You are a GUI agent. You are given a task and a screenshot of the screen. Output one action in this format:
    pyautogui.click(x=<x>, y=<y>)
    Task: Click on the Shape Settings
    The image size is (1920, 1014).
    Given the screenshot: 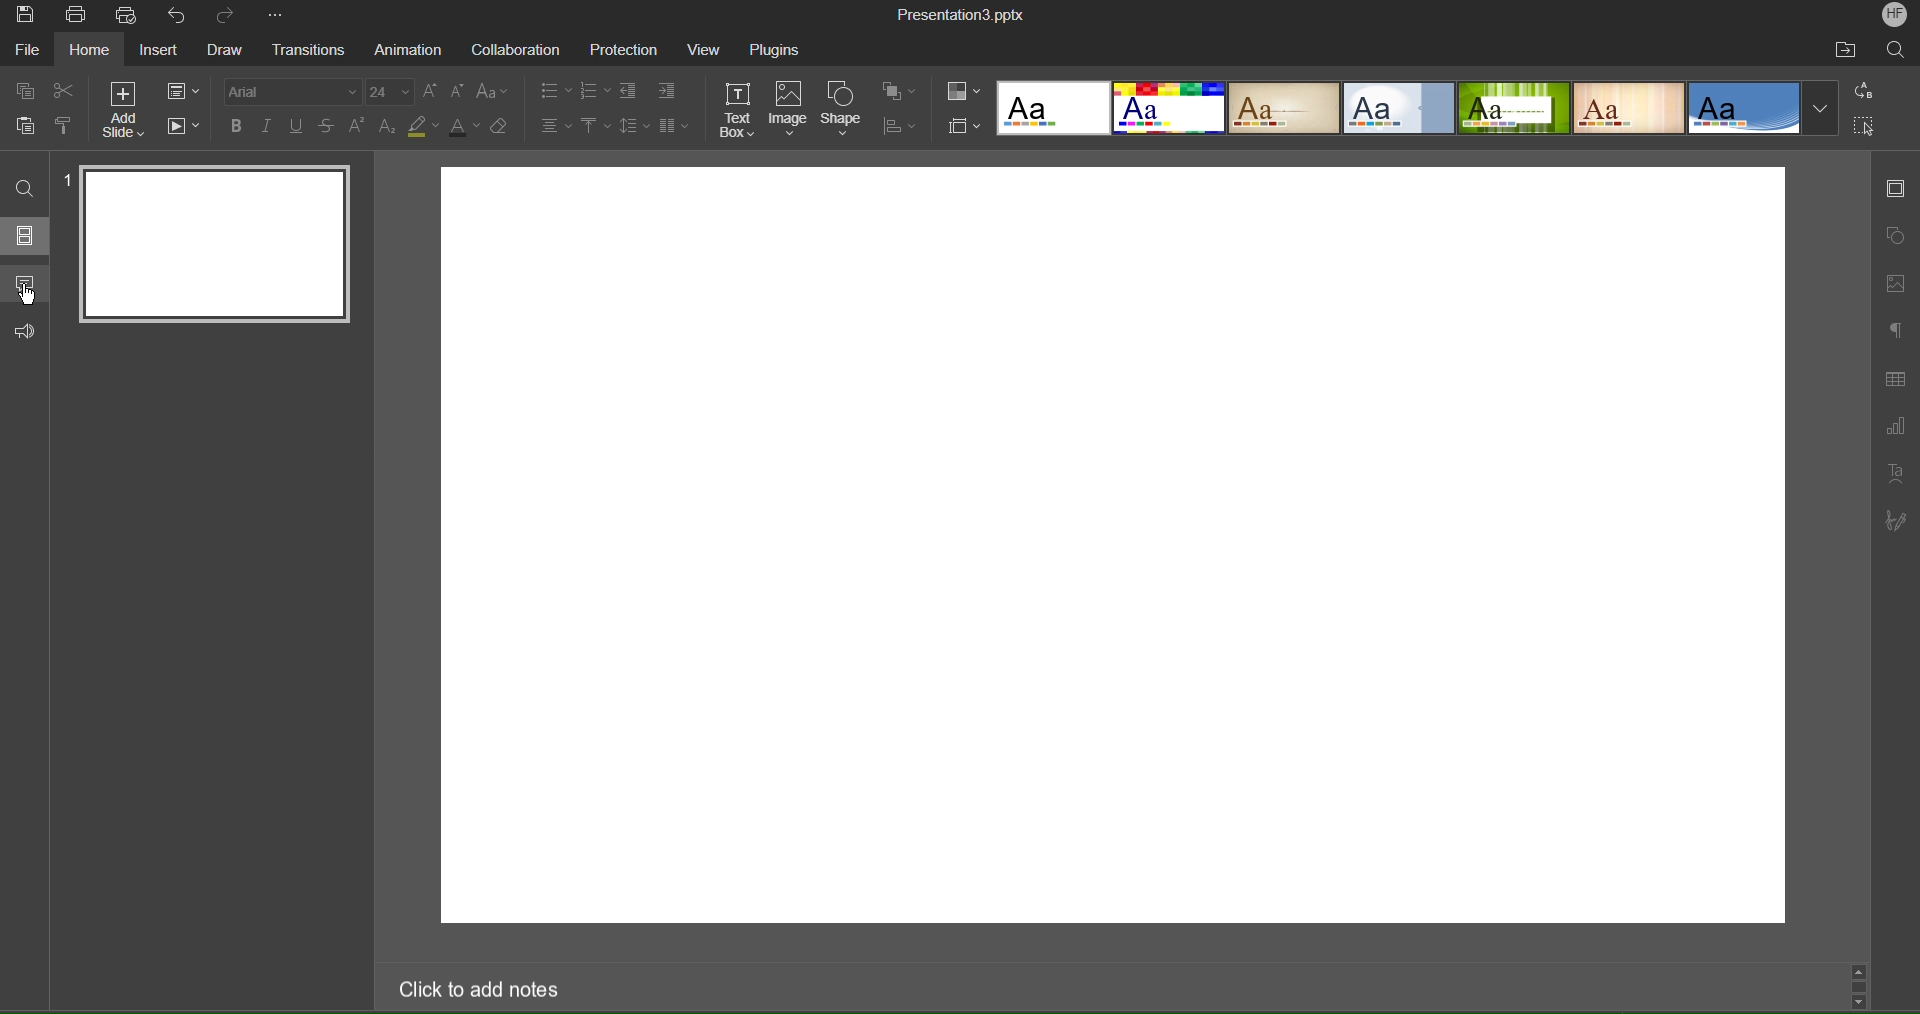 What is the action you would take?
    pyautogui.click(x=1896, y=236)
    